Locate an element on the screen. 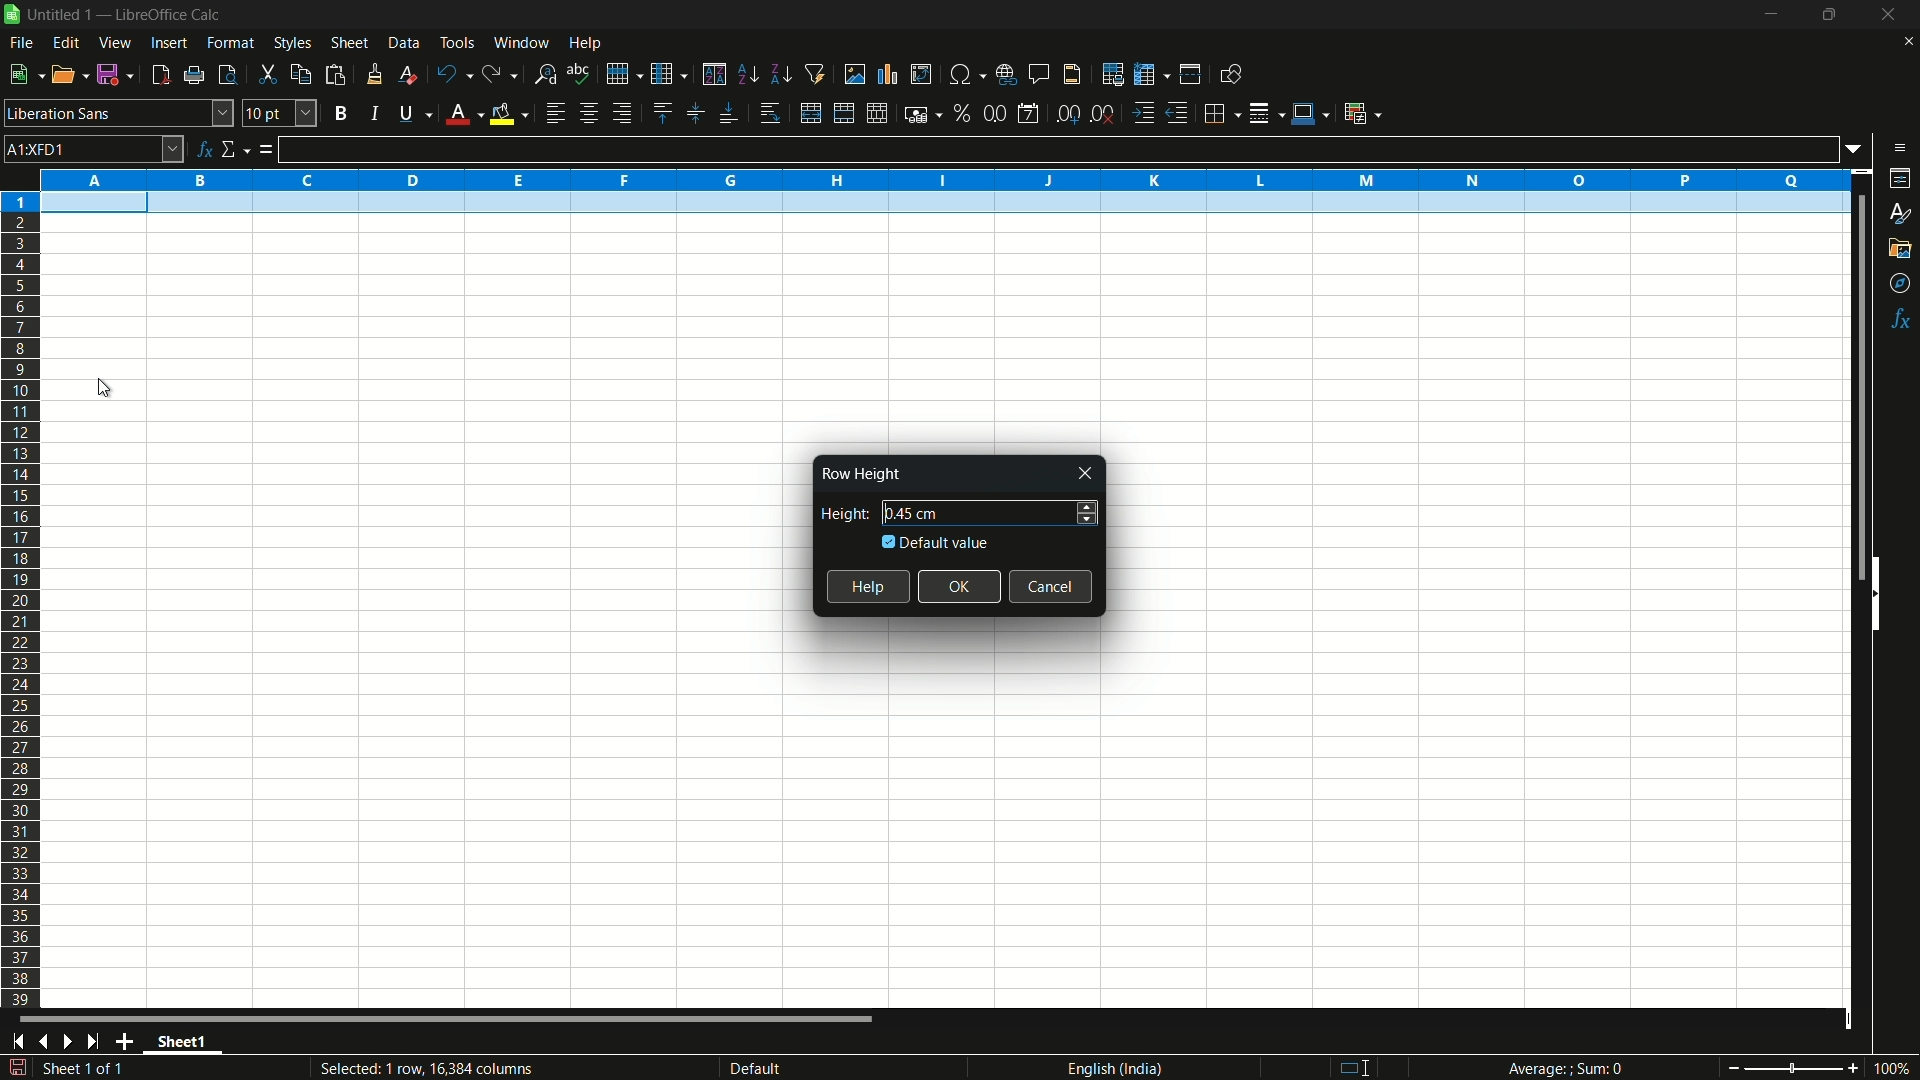  new file is located at coordinates (24, 74).